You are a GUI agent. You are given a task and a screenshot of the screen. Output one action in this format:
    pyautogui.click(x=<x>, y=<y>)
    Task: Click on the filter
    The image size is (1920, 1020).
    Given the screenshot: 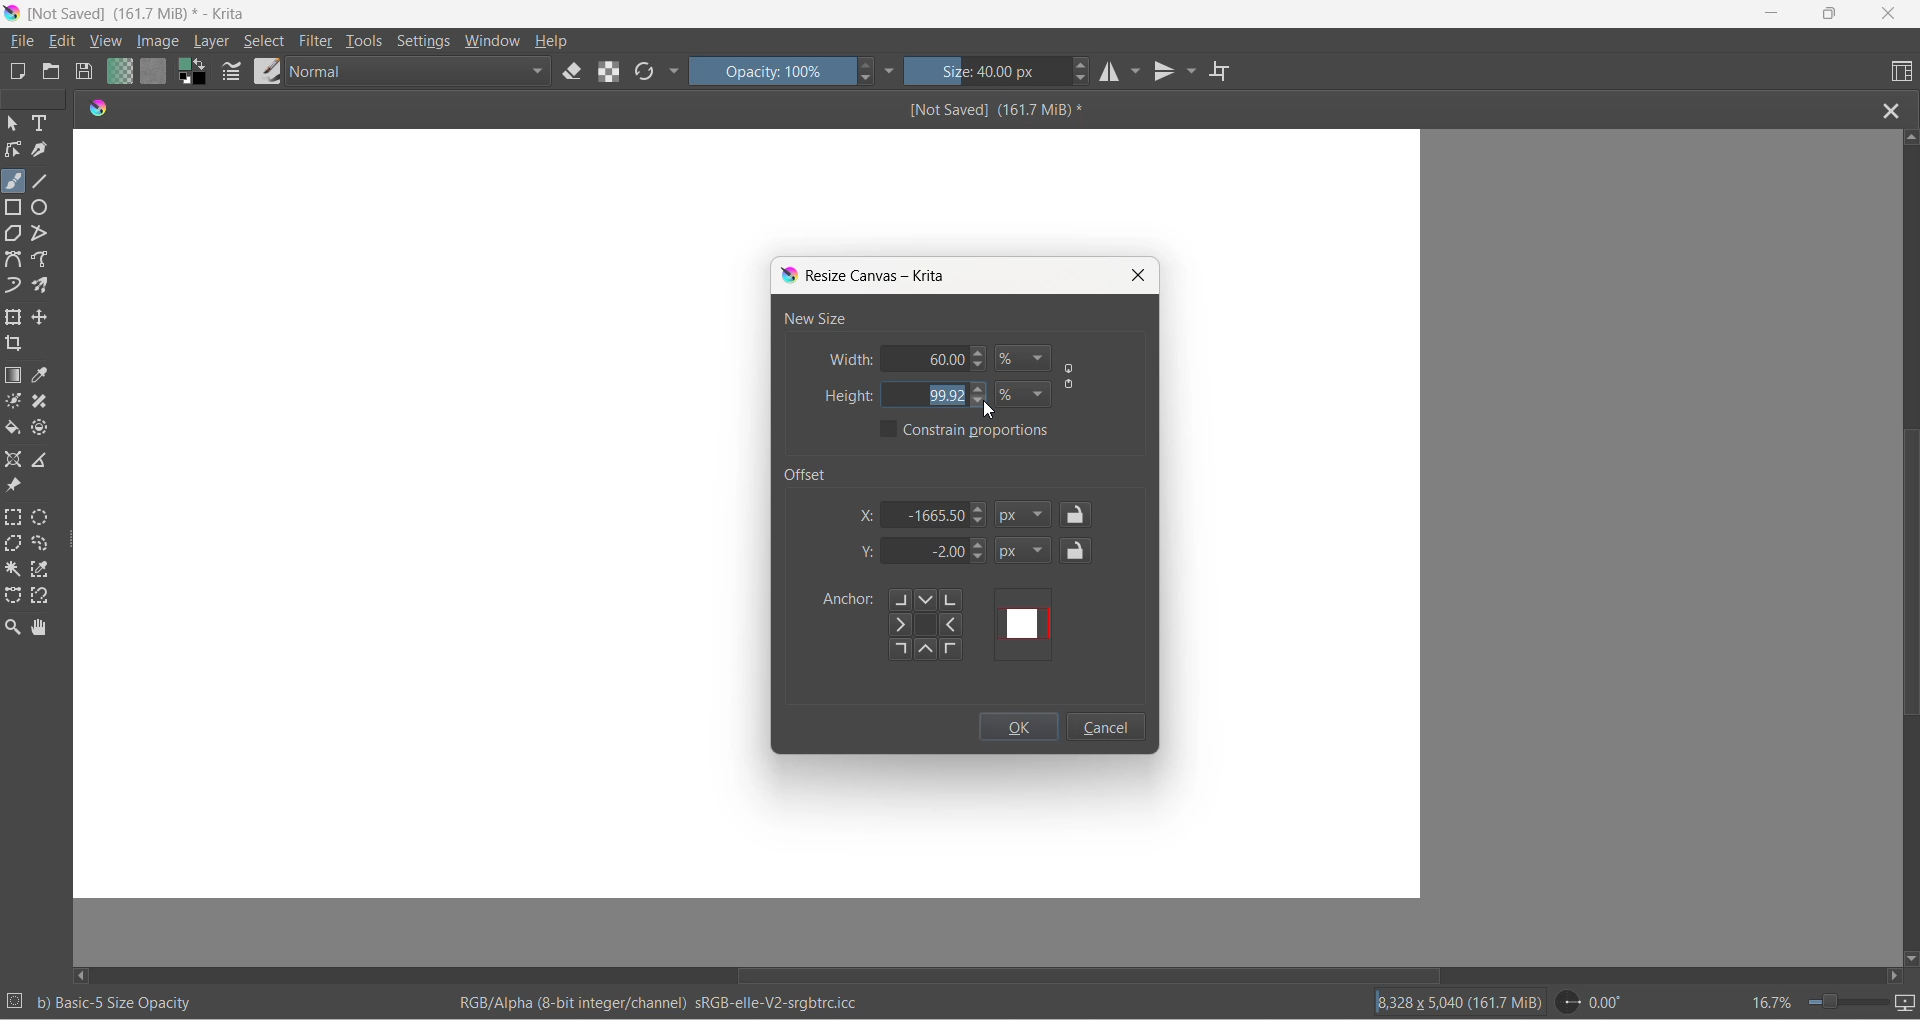 What is the action you would take?
    pyautogui.click(x=317, y=44)
    